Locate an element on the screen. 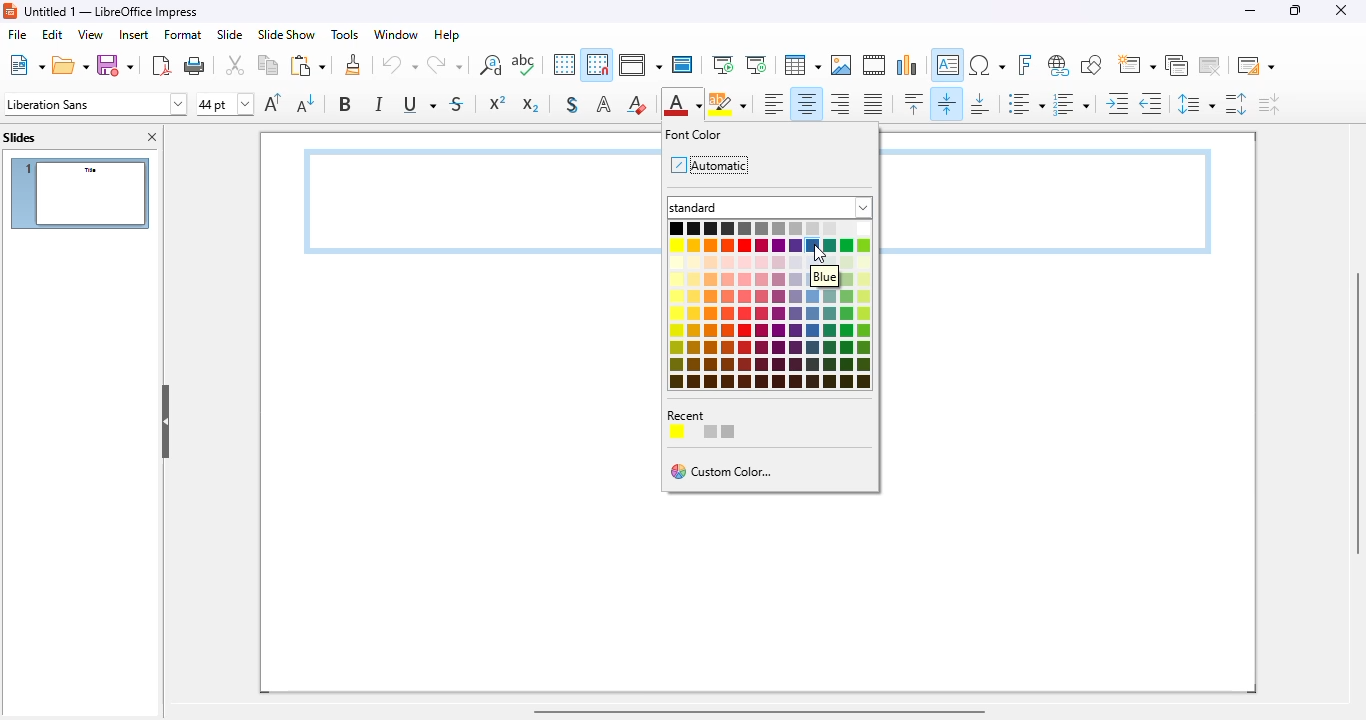  insert chart is located at coordinates (908, 65).